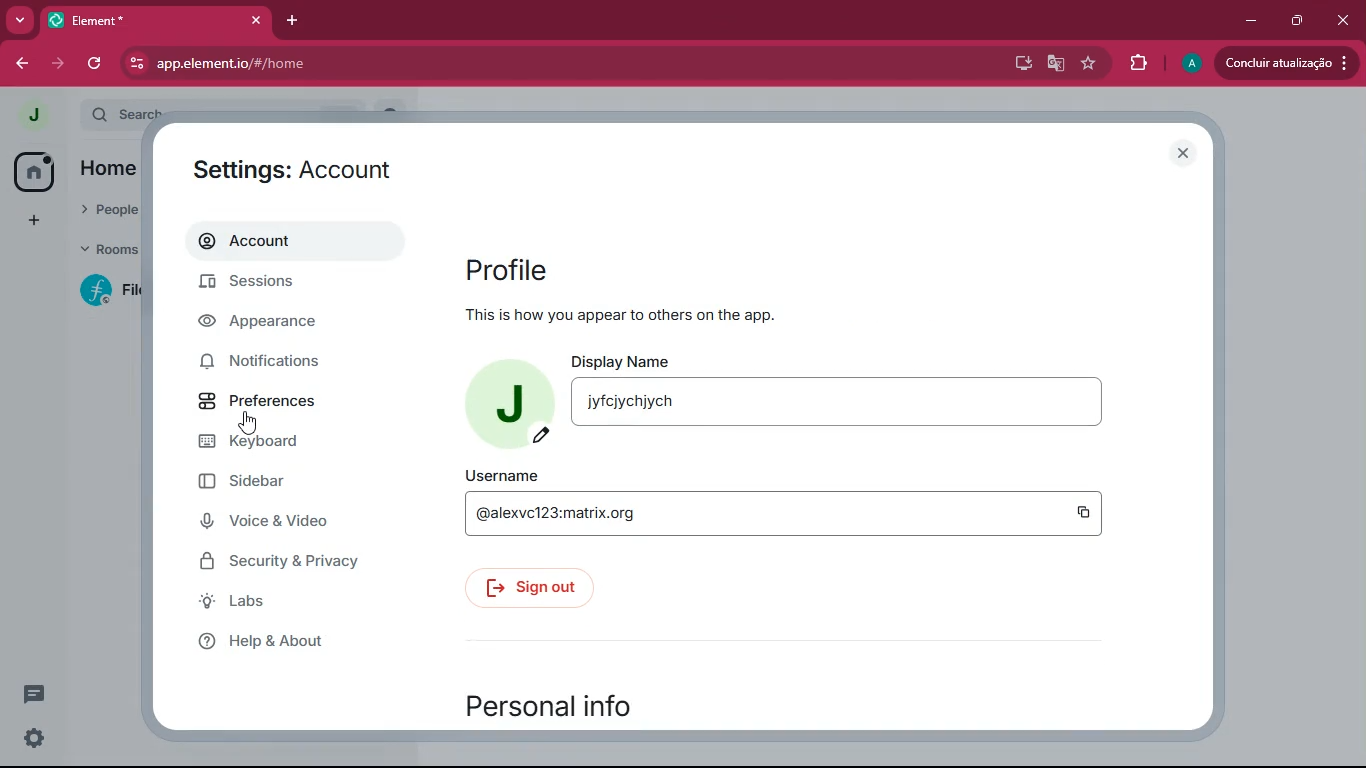 The height and width of the screenshot is (768, 1366). I want to click on home, so click(33, 172).